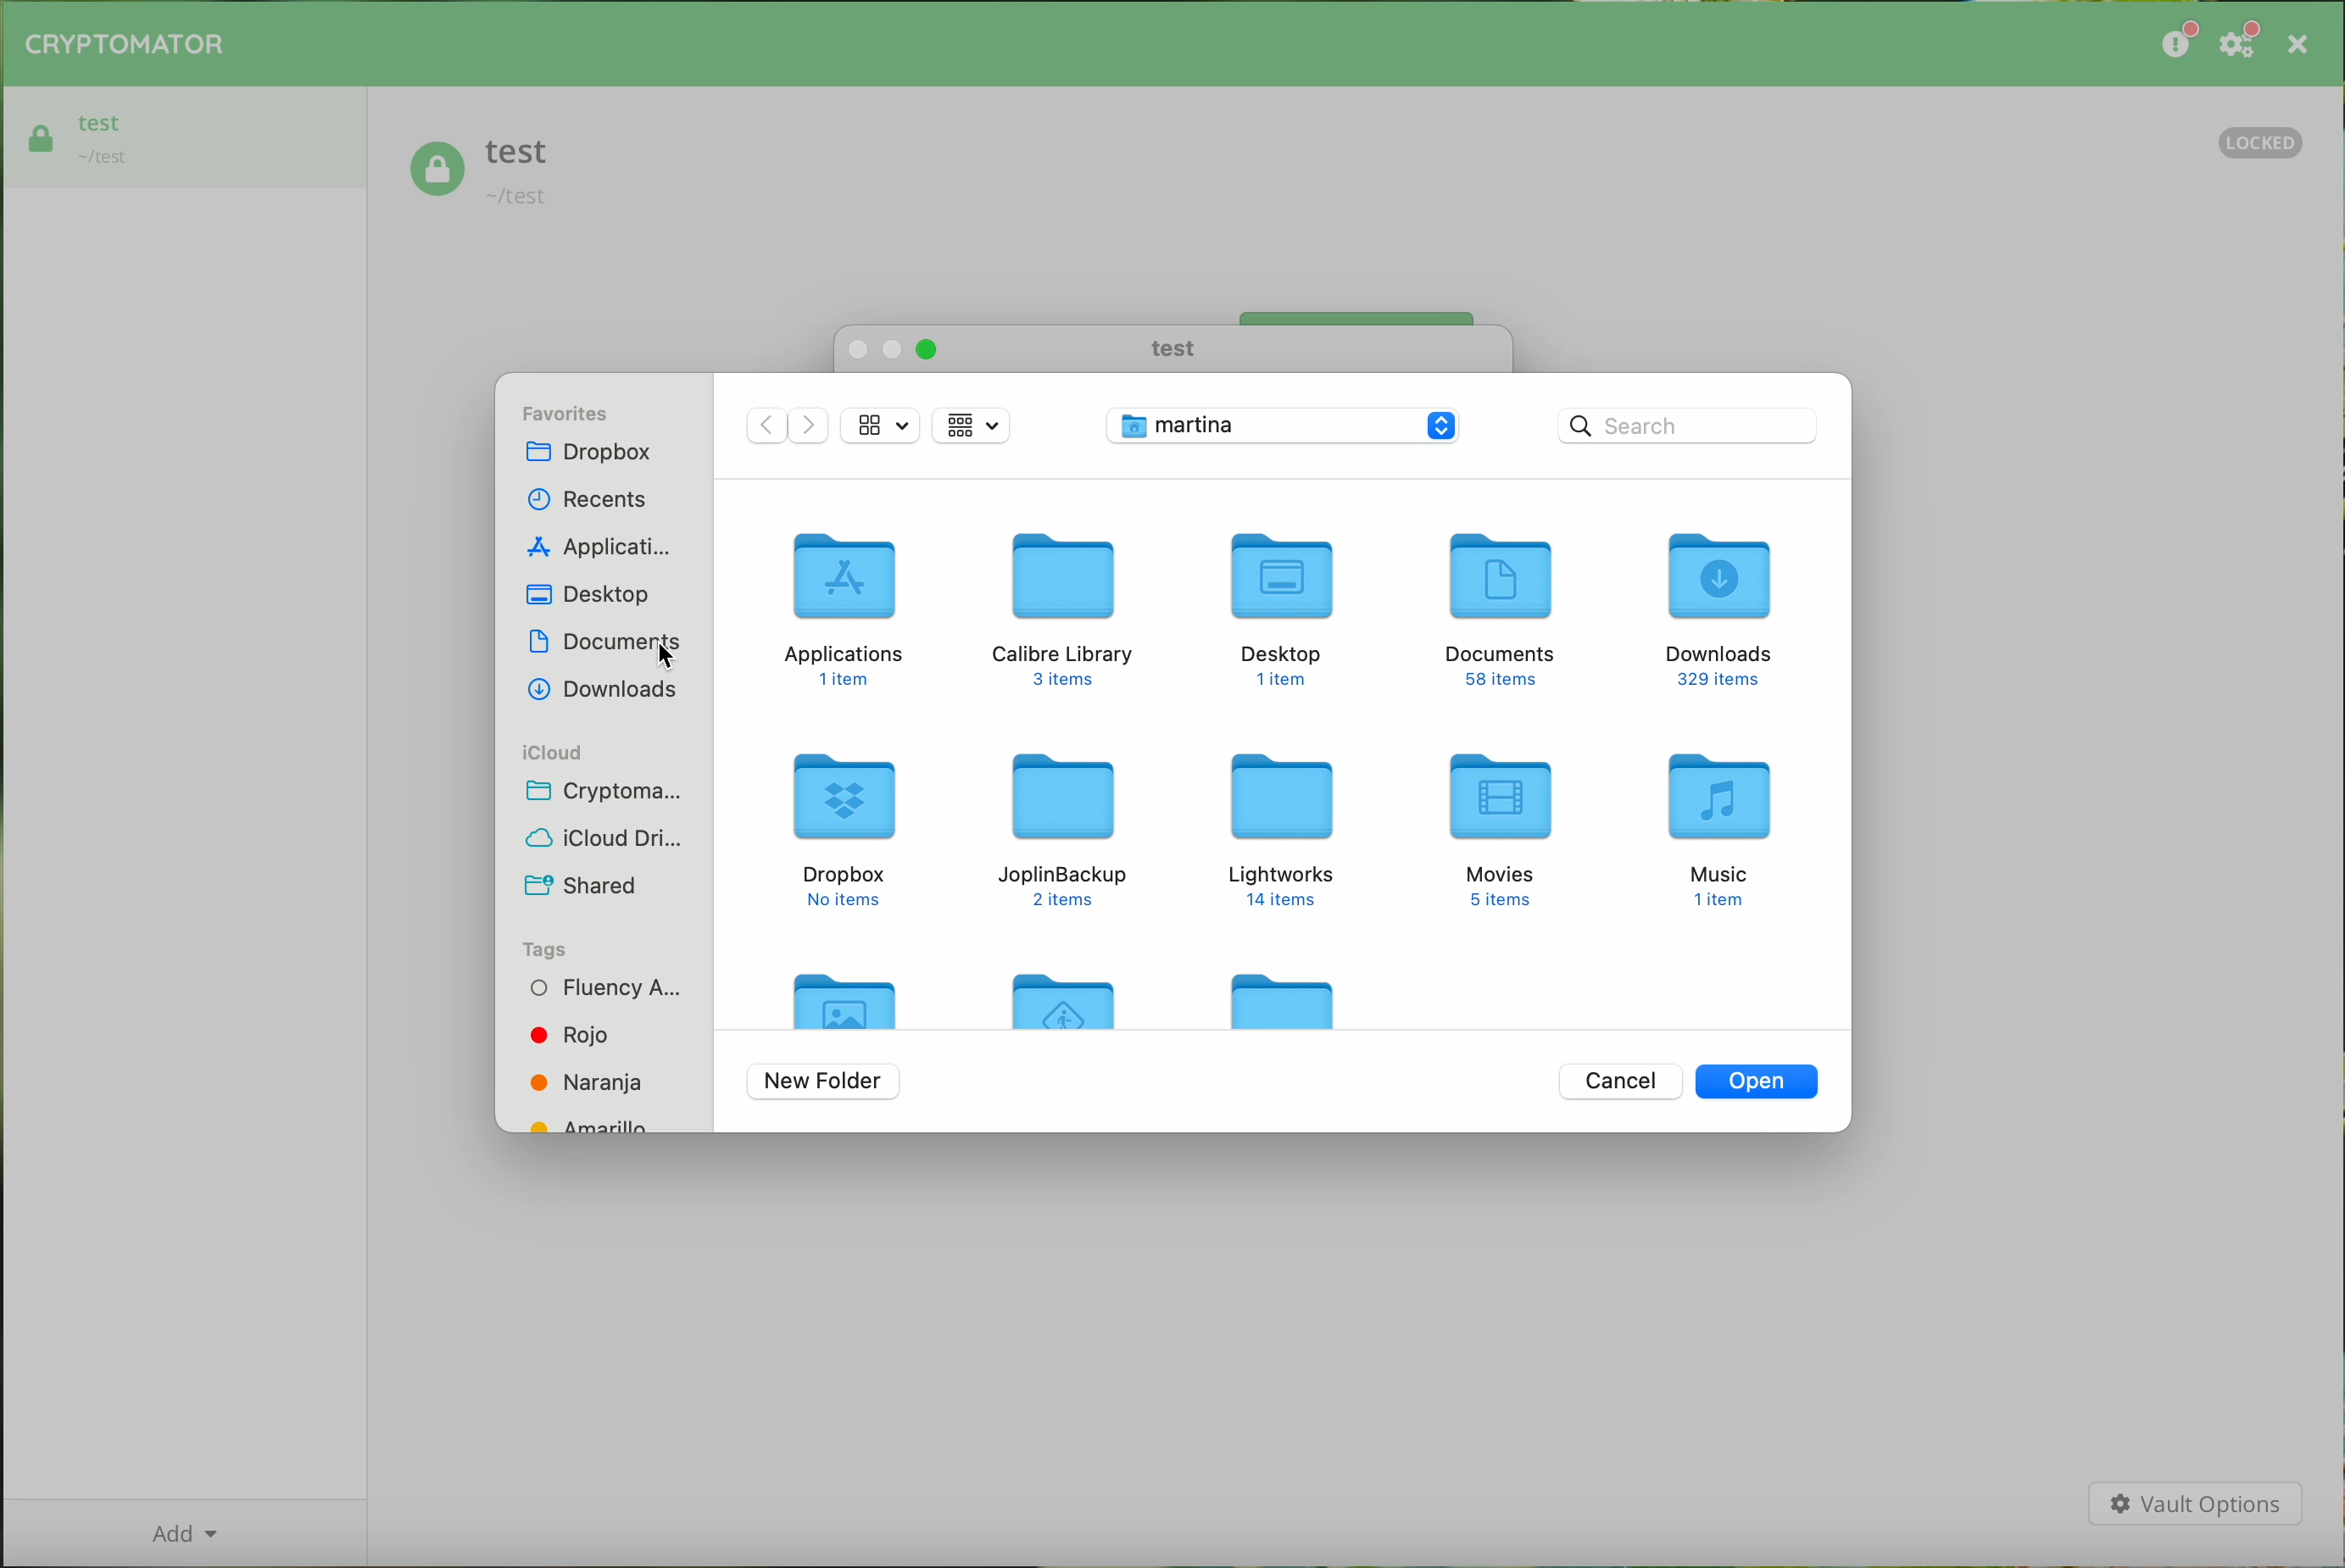  I want to click on recents, so click(588, 494).